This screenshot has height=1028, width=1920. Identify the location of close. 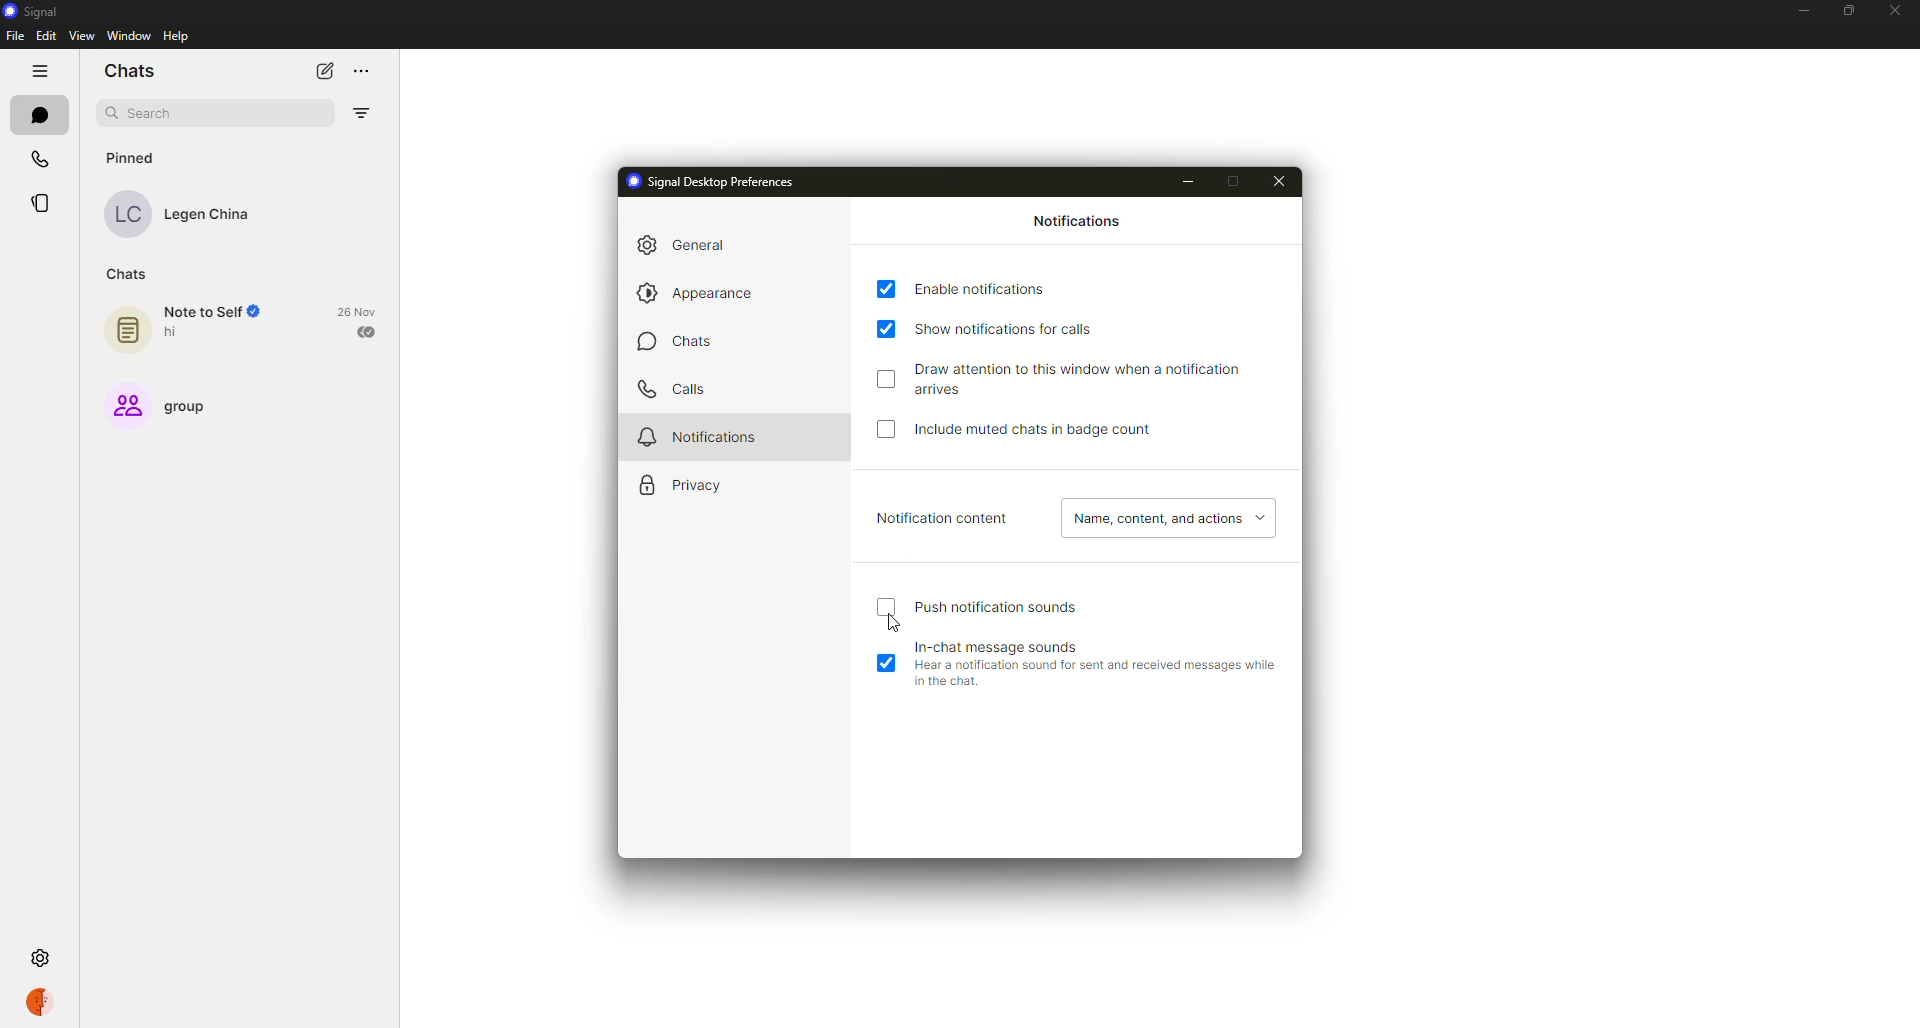
(1284, 177).